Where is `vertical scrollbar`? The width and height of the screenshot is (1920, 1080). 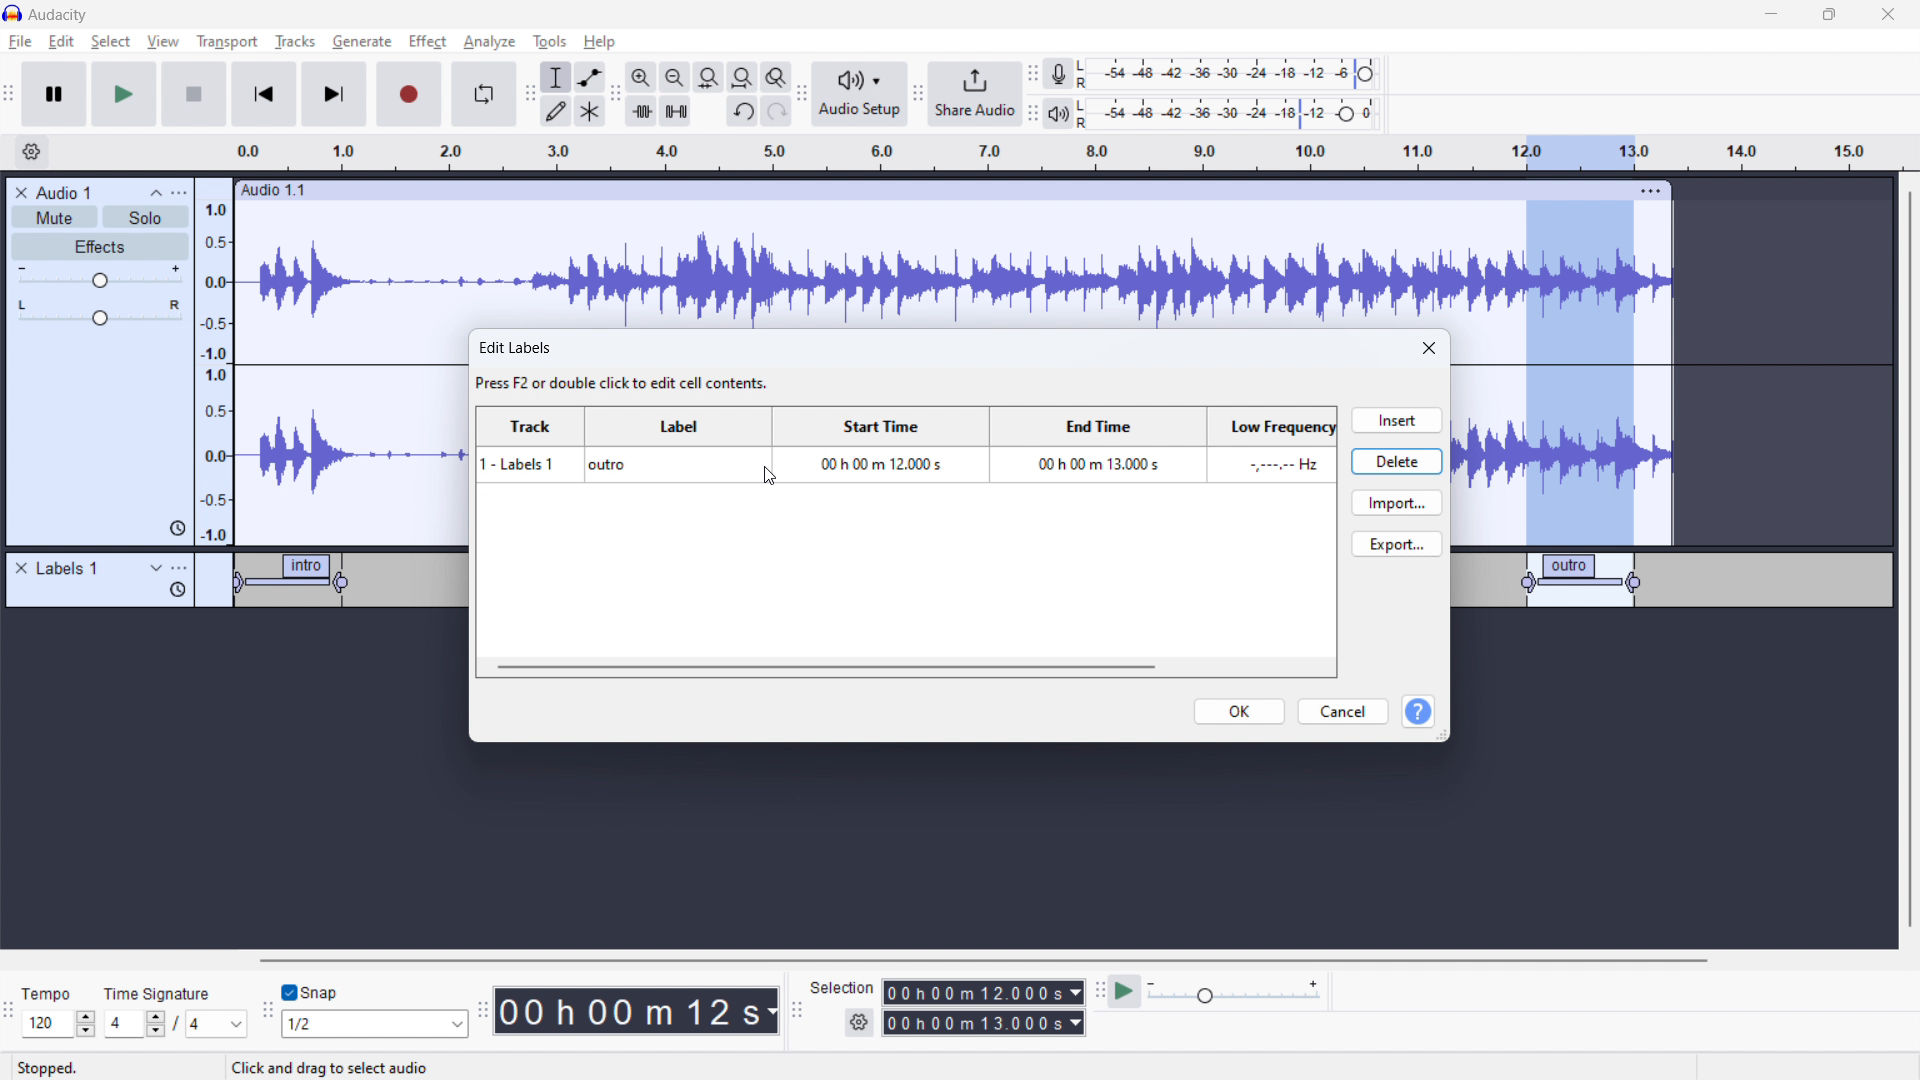 vertical scrollbar is located at coordinates (1907, 562).